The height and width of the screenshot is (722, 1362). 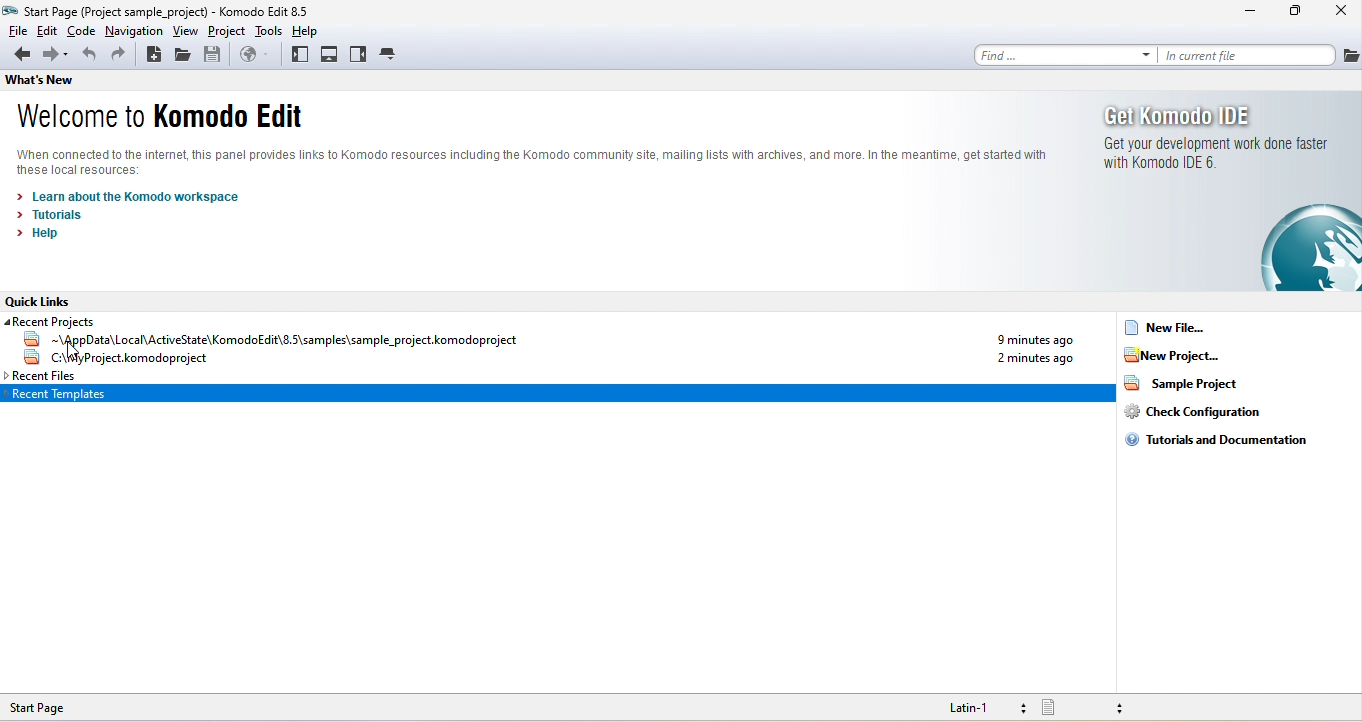 I want to click on left pane, so click(x=299, y=54).